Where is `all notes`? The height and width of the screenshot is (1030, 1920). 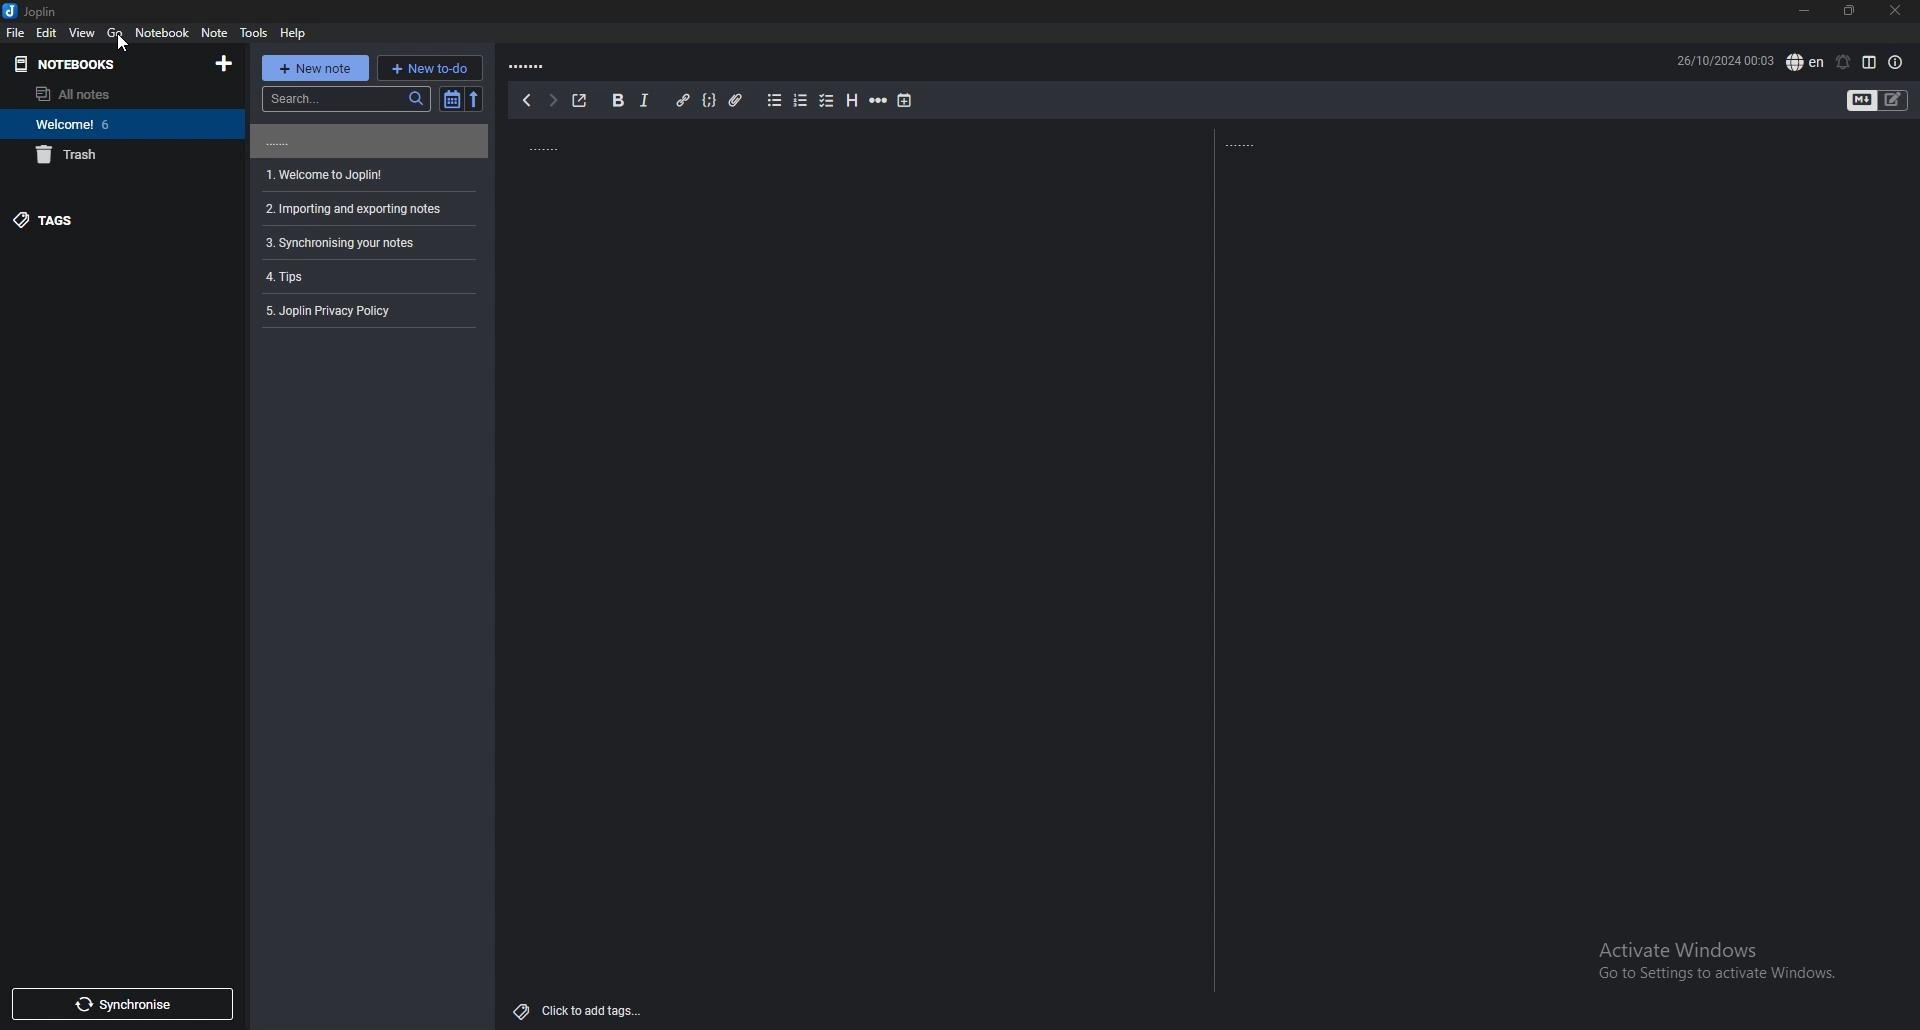
all notes is located at coordinates (105, 93).